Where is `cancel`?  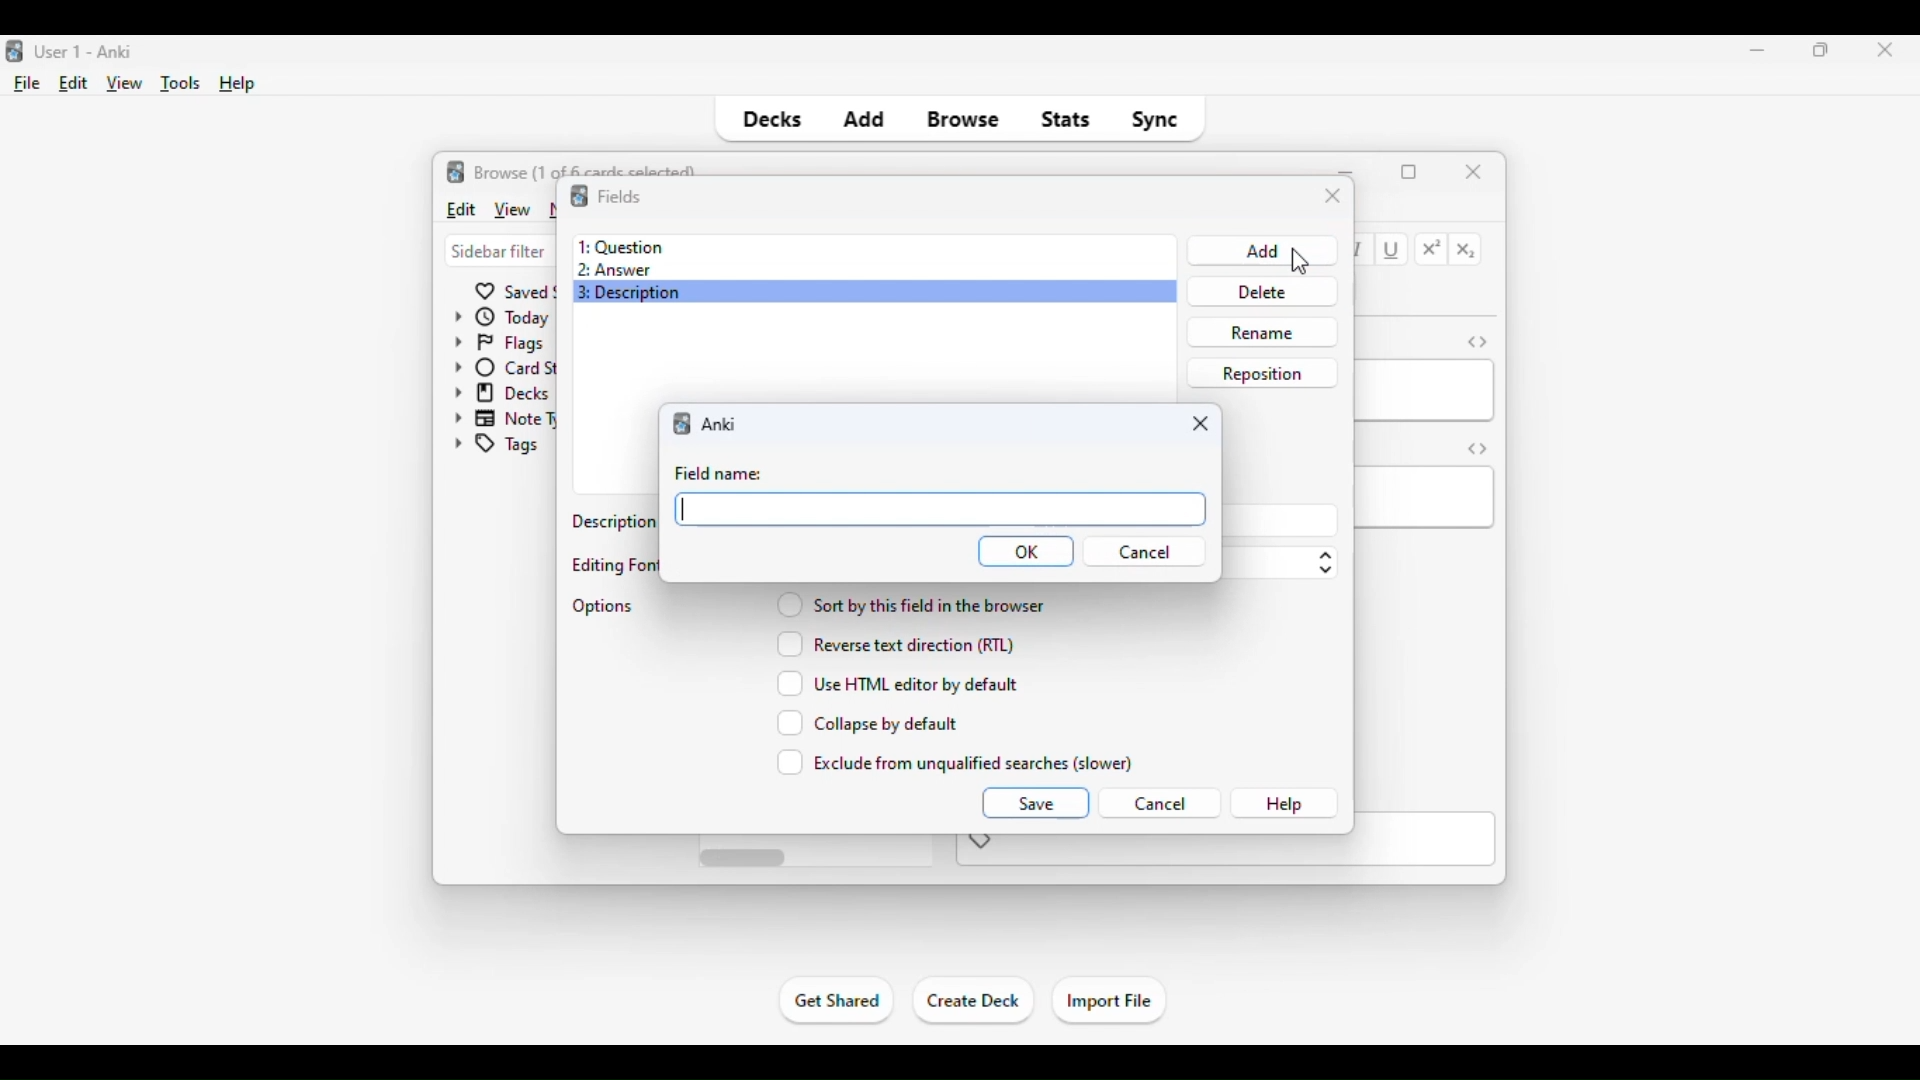
cancel is located at coordinates (1159, 804).